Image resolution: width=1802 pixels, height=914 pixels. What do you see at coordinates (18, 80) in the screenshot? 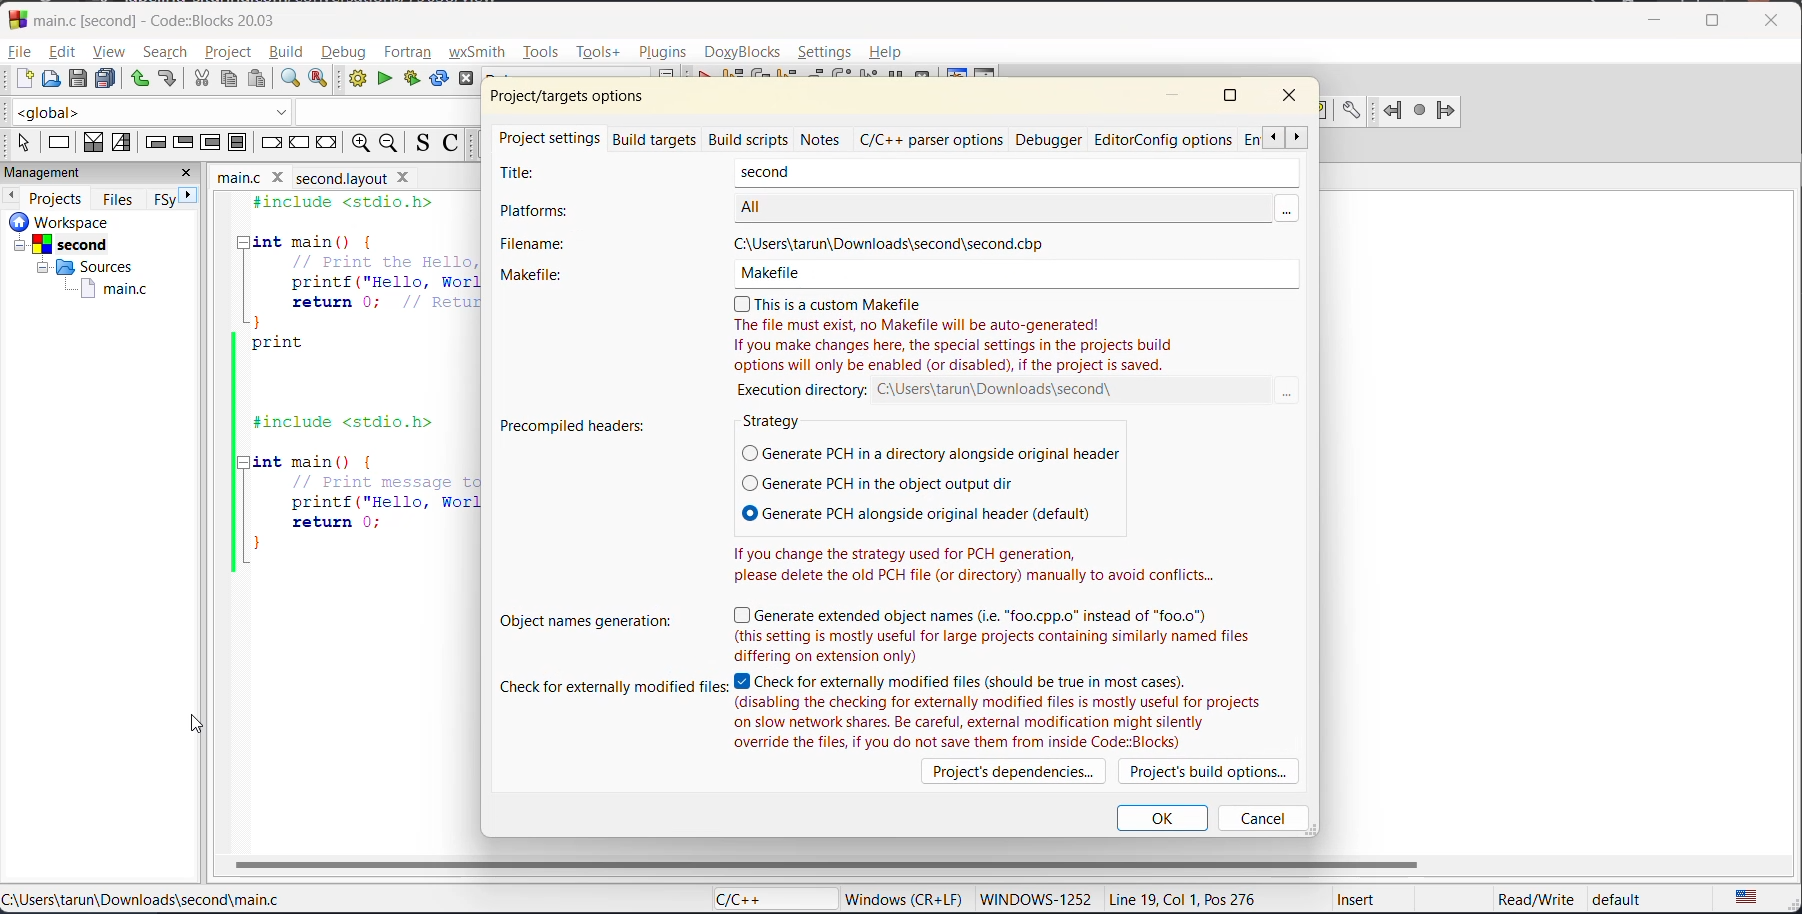
I see `new` at bounding box center [18, 80].